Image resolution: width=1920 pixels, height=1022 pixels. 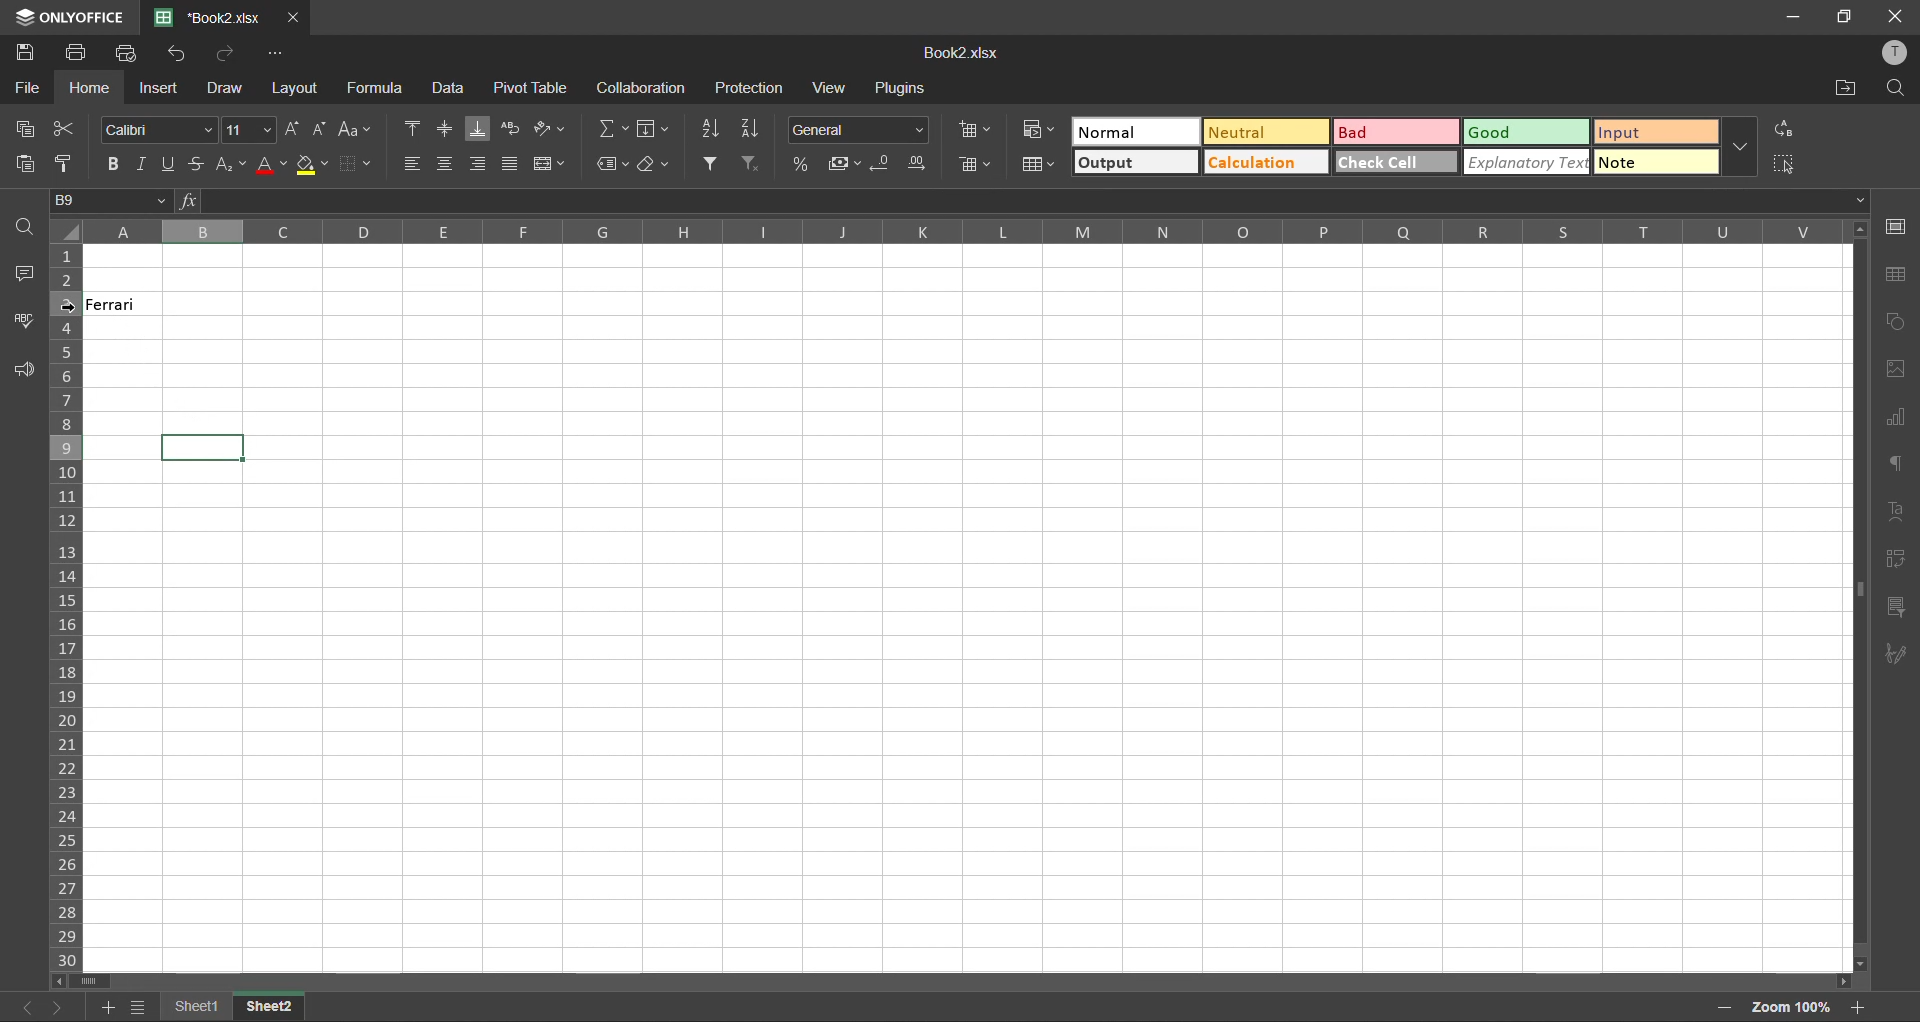 I want to click on pivot table, so click(x=537, y=88).